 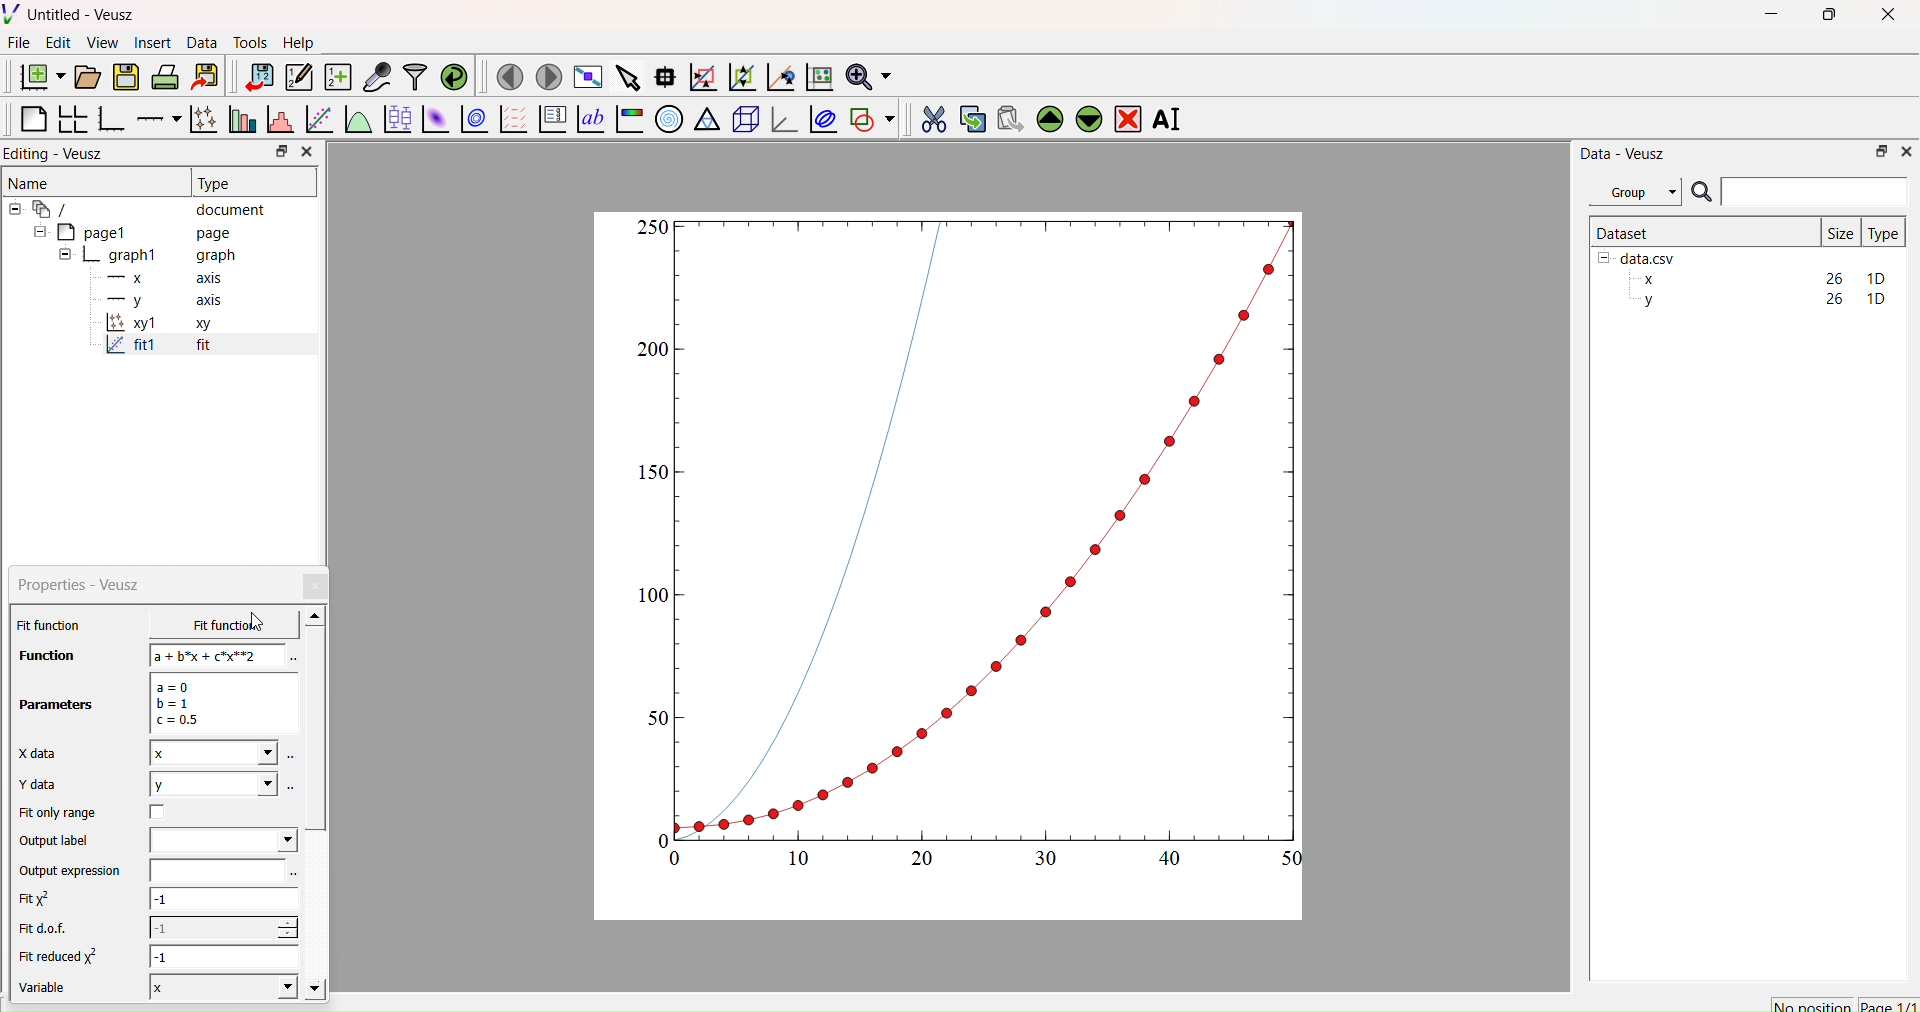 I want to click on -1, so click(x=223, y=927).